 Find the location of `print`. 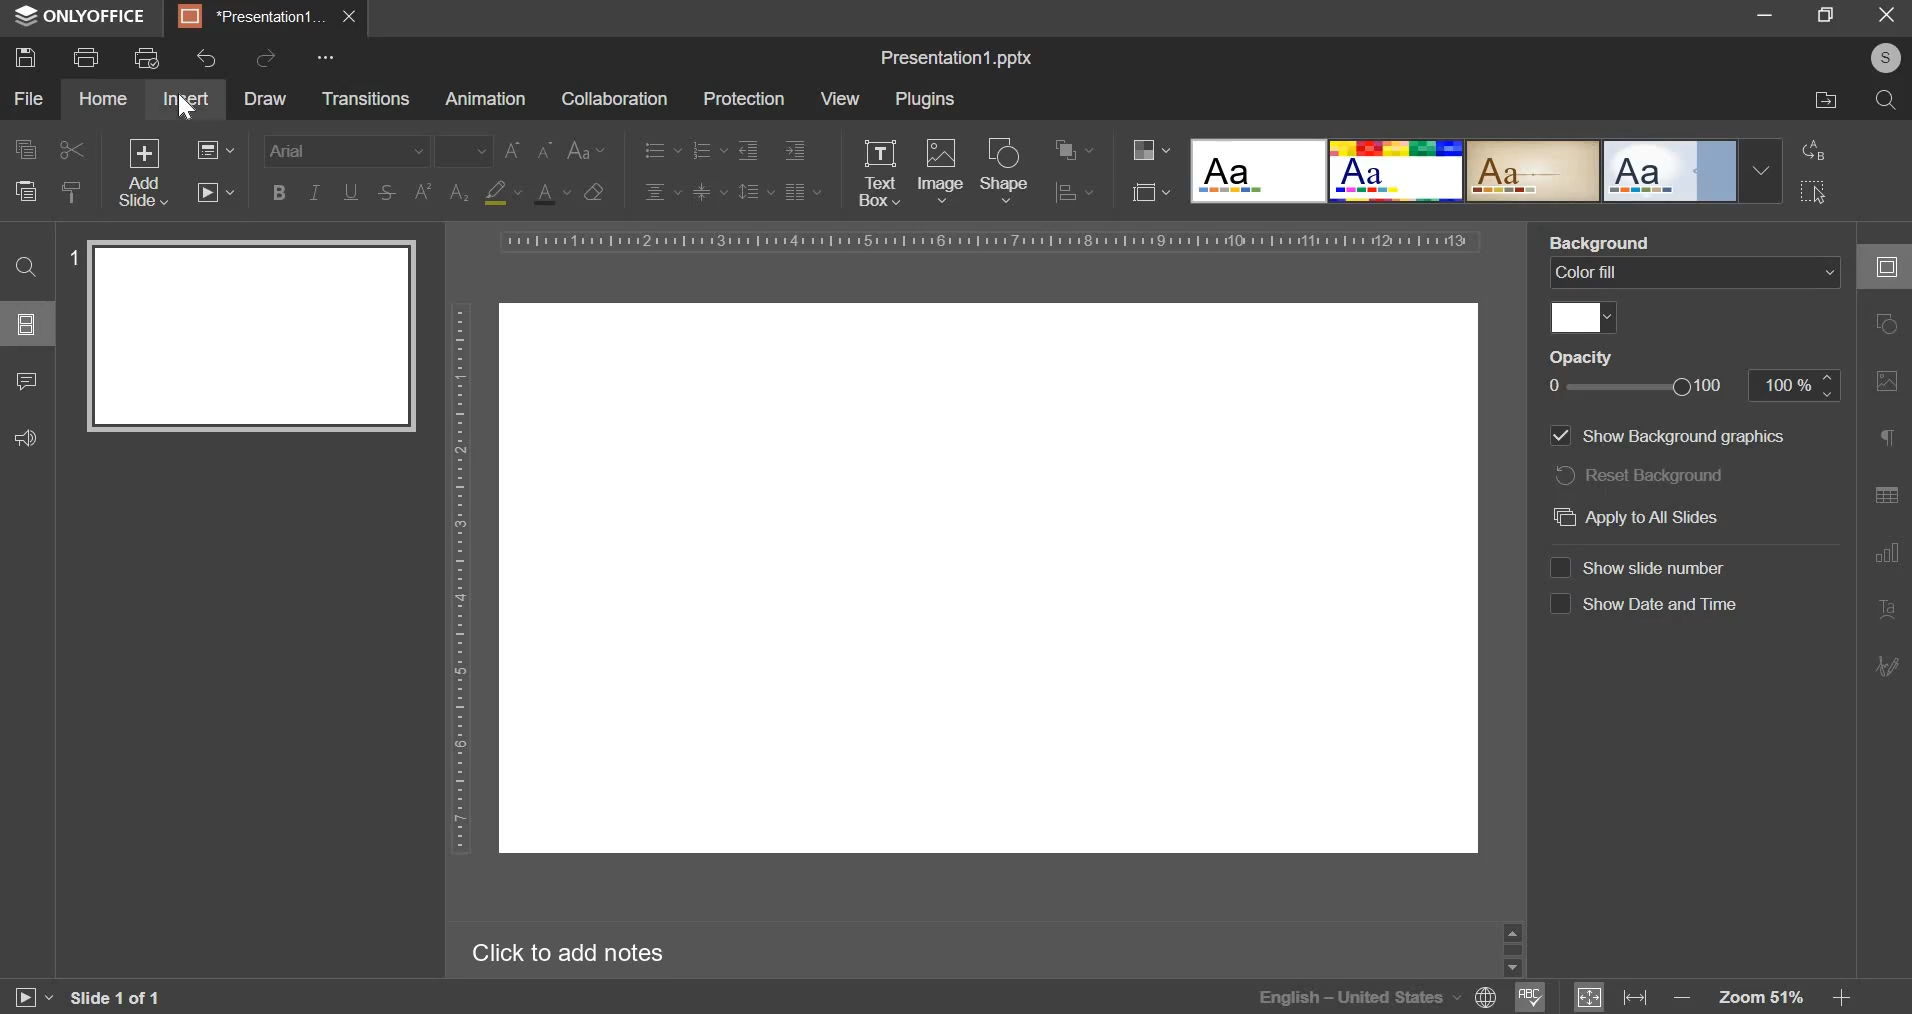

print is located at coordinates (85, 58).